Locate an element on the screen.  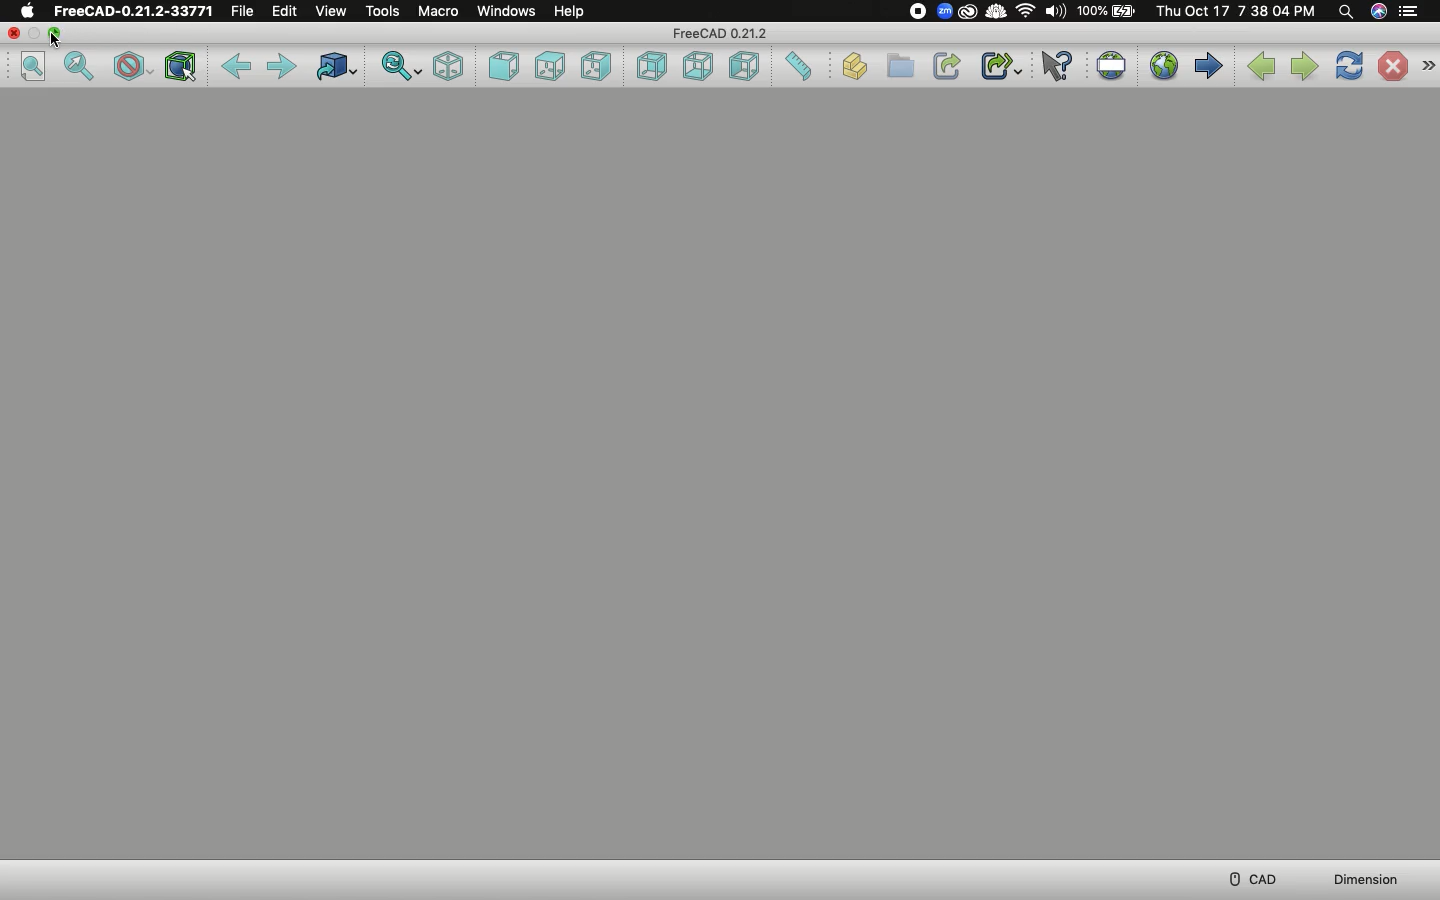
Cursor is located at coordinates (58, 42).